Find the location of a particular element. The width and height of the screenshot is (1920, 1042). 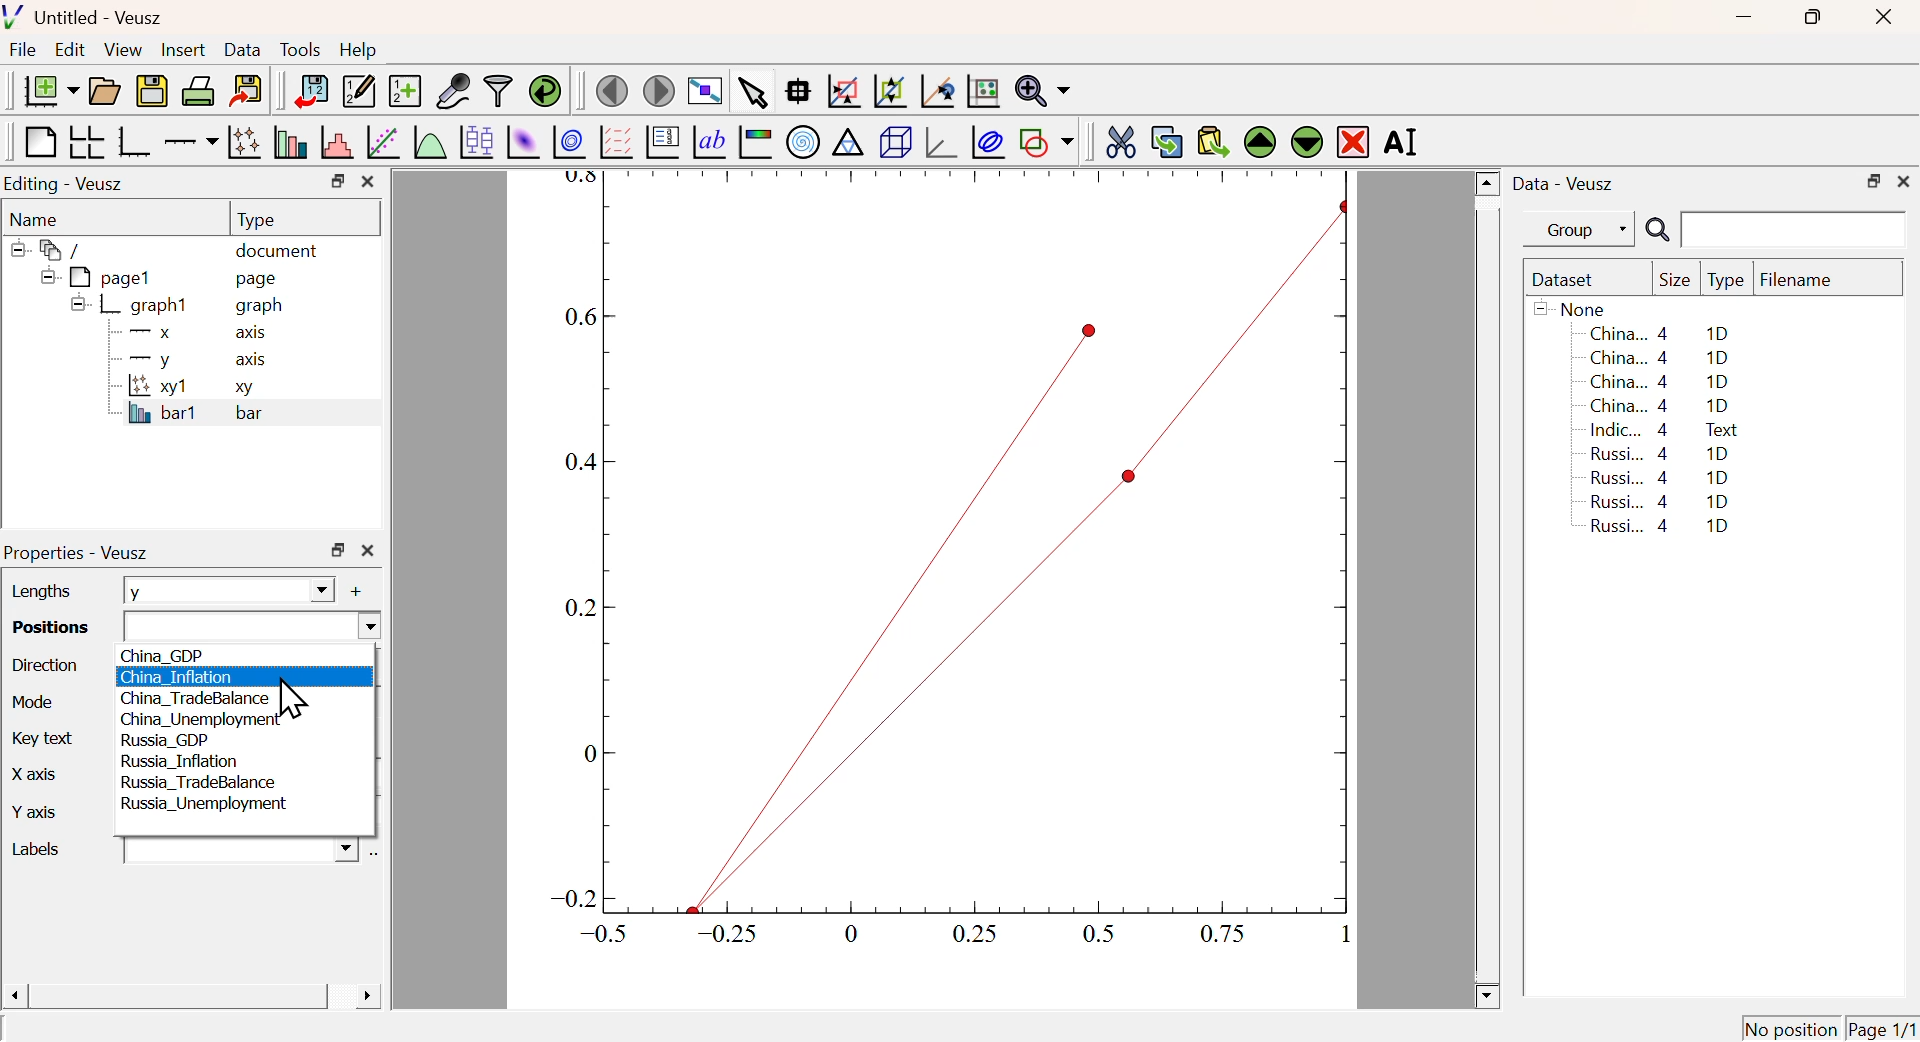

Zoom function menu is located at coordinates (1043, 89).